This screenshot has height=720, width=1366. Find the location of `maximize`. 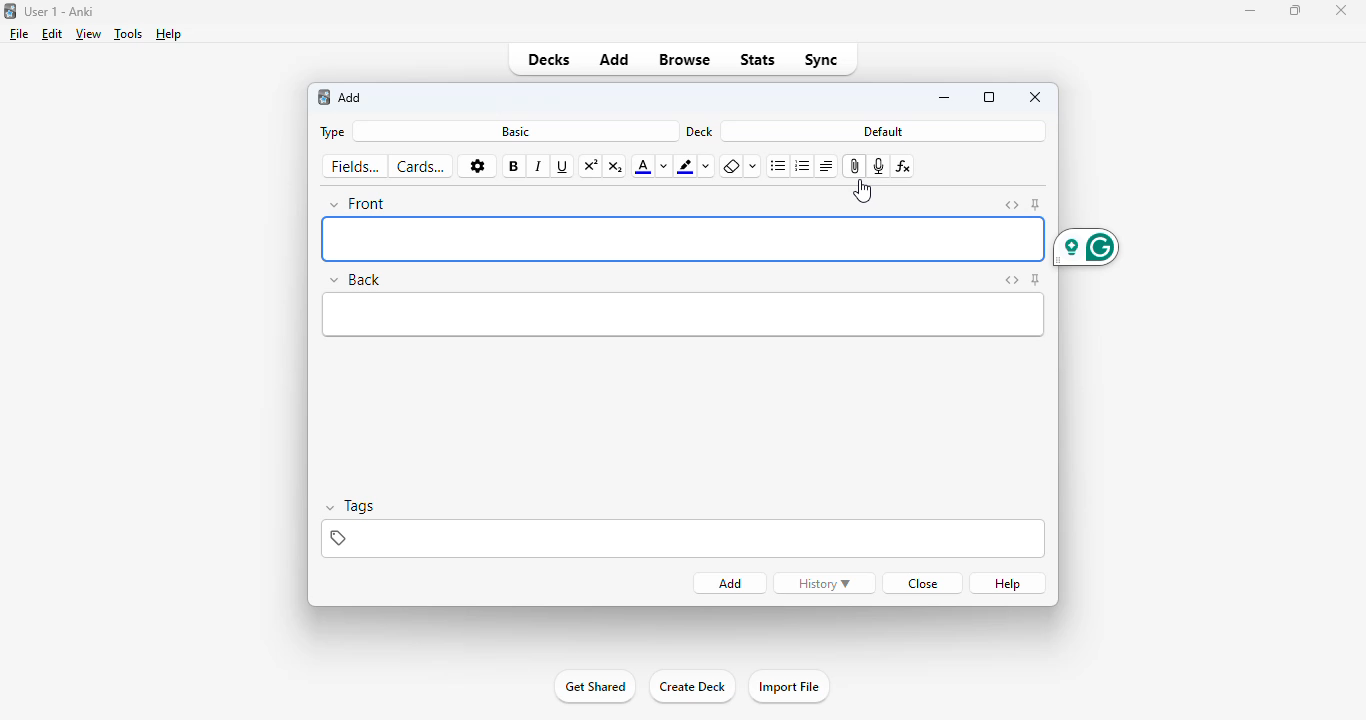

maximize is located at coordinates (989, 97).